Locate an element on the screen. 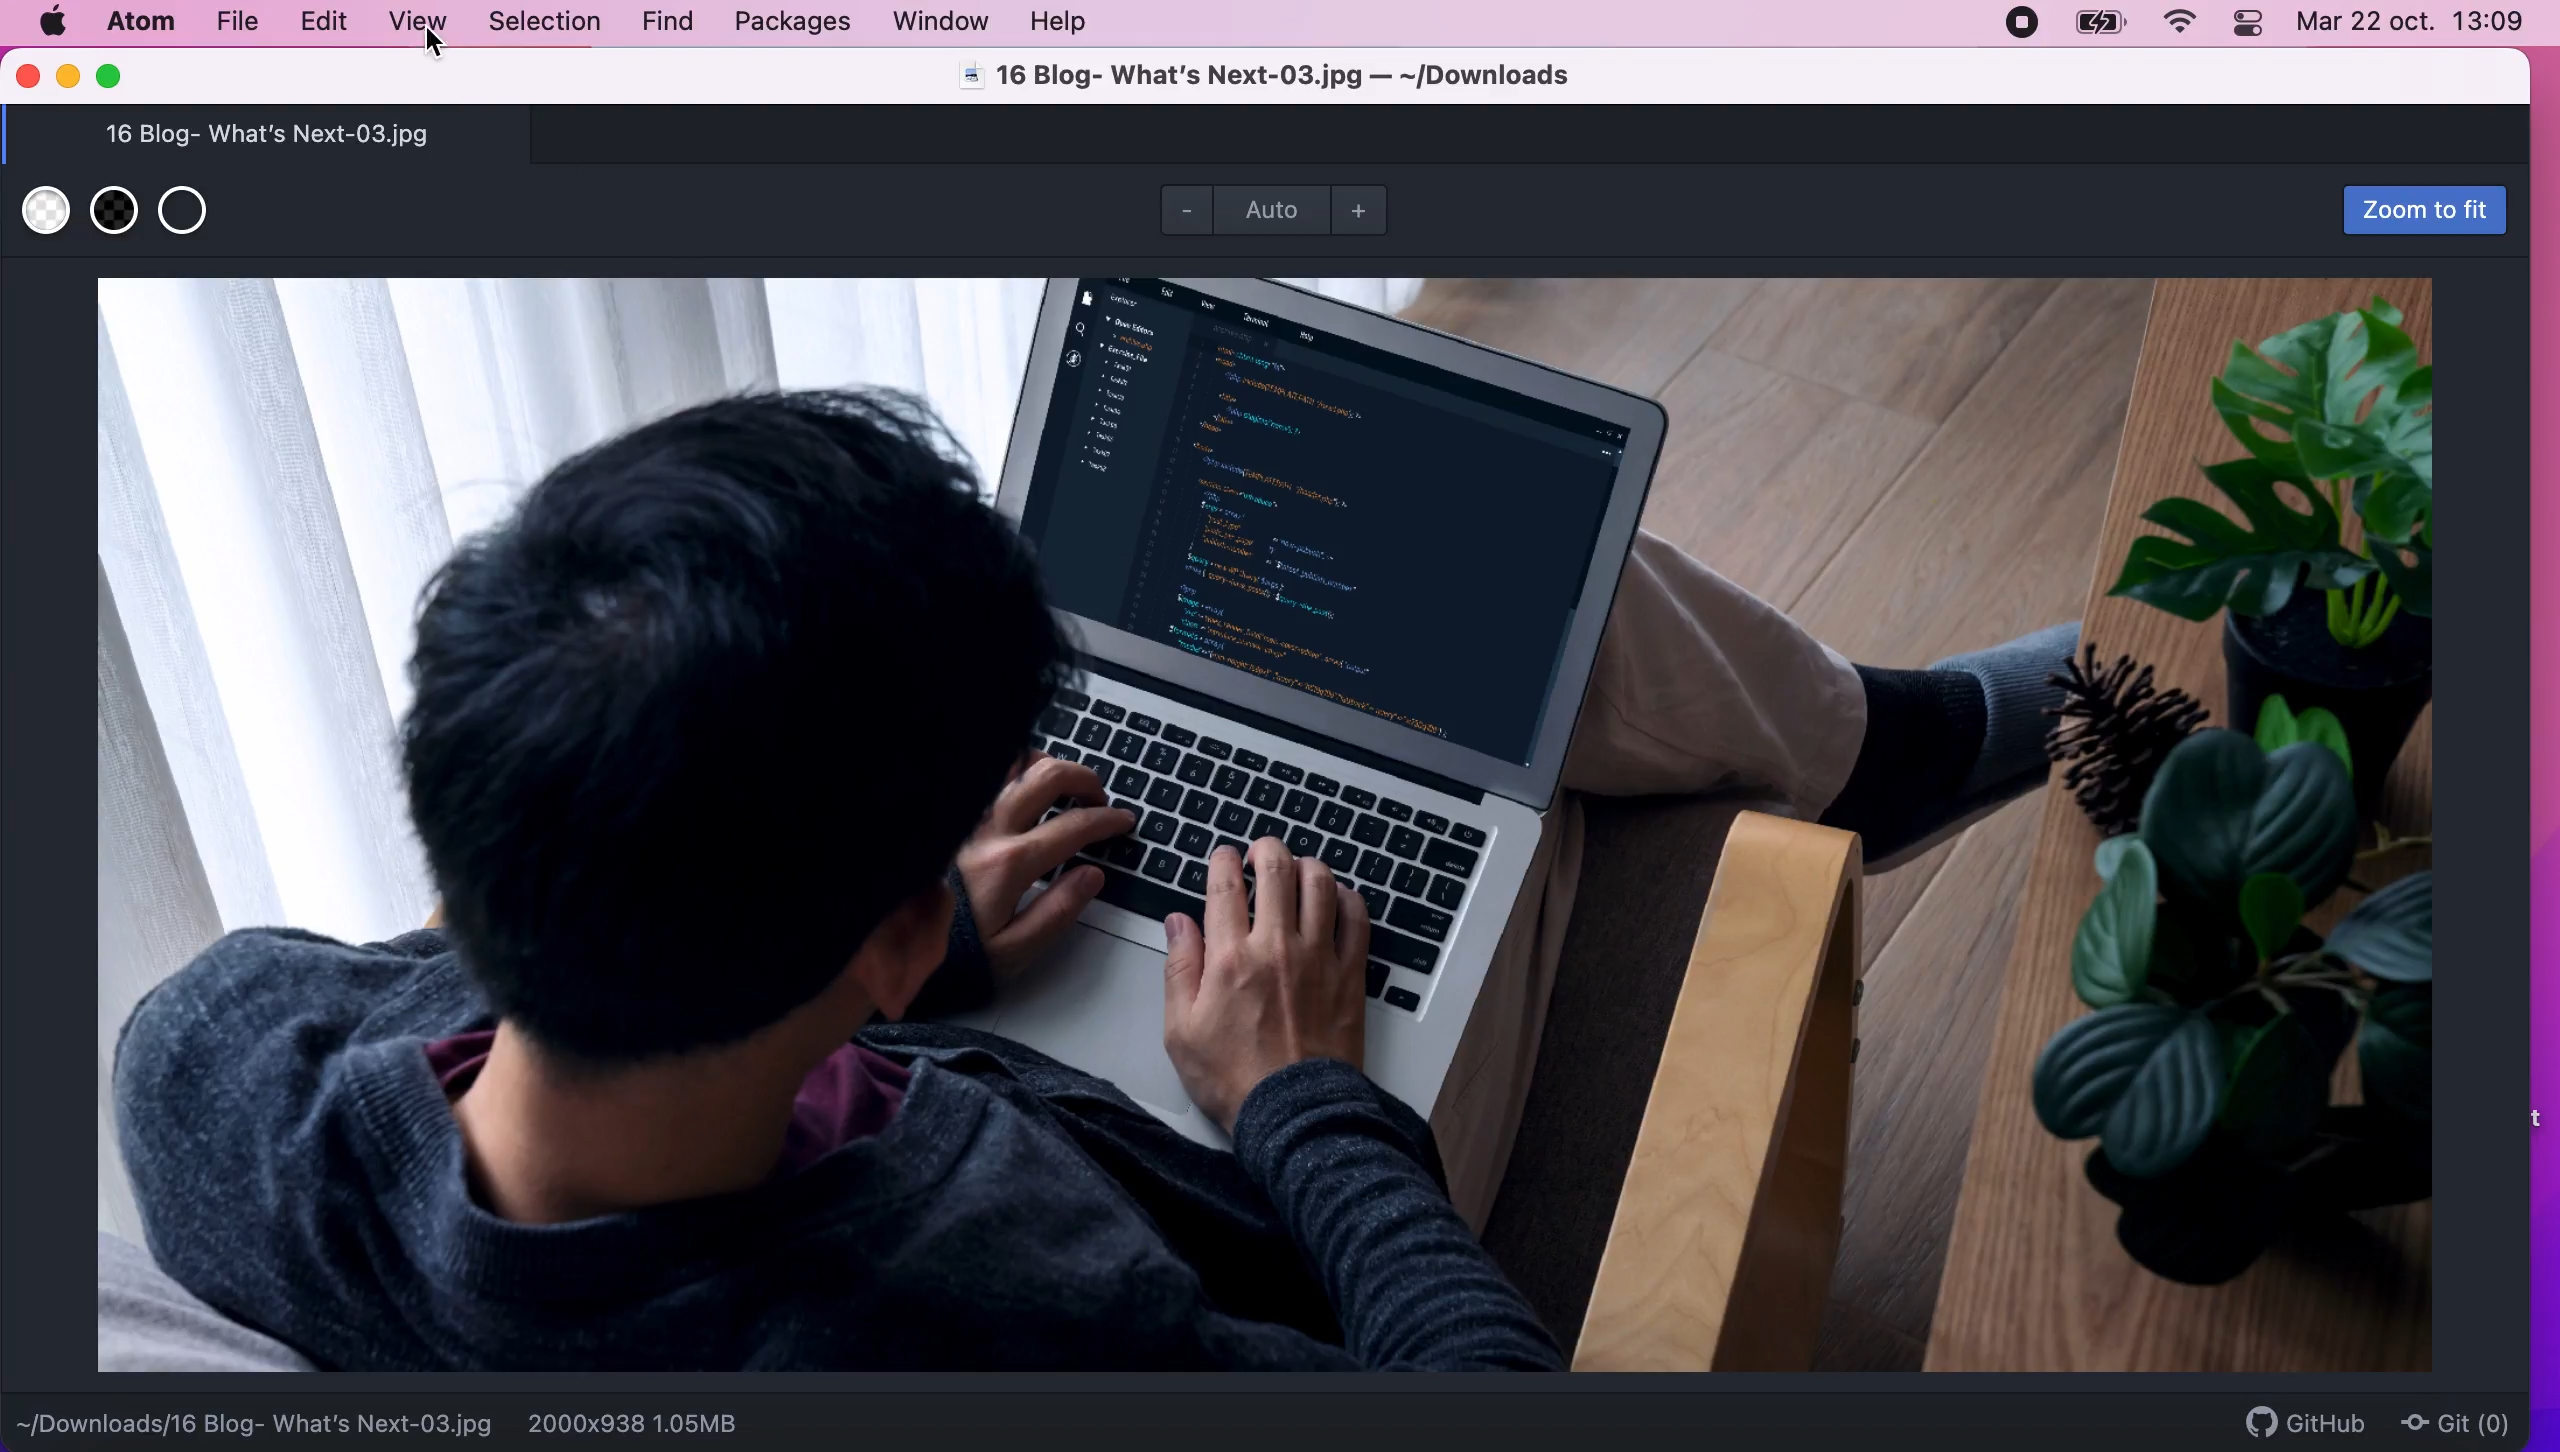  use black transparent background is located at coordinates (114, 211).